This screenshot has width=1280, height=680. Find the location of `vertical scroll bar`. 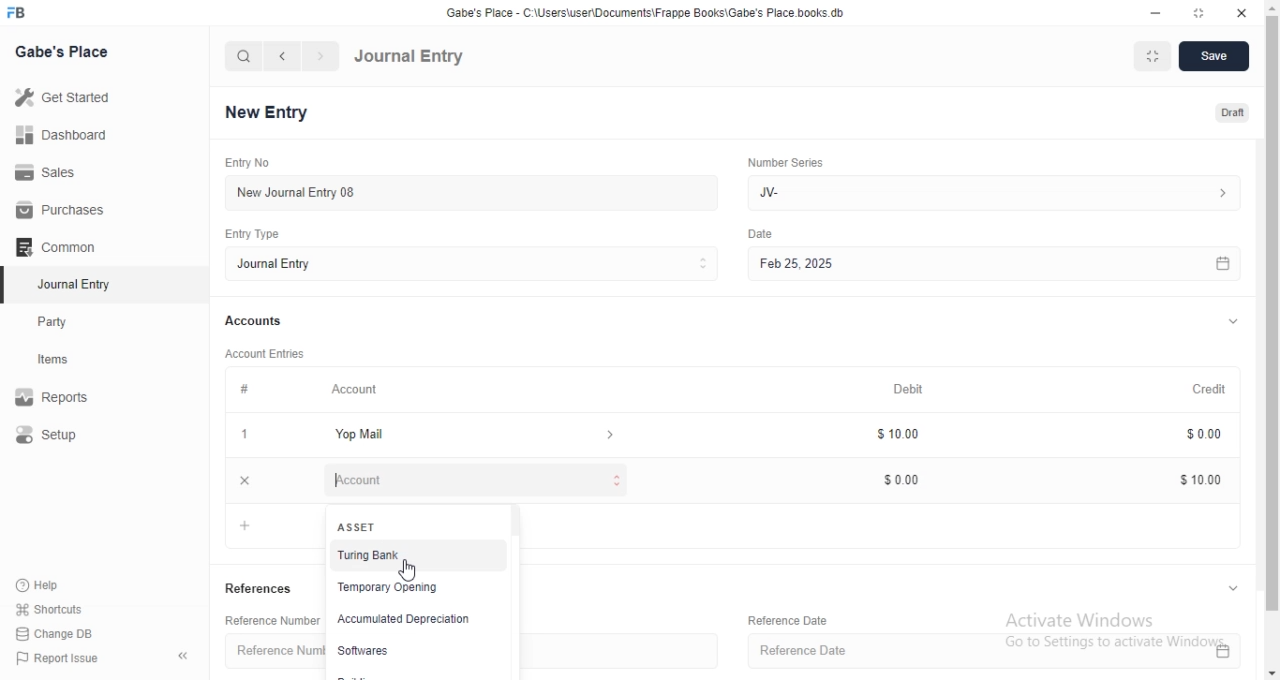

vertical scroll bar is located at coordinates (1272, 339).